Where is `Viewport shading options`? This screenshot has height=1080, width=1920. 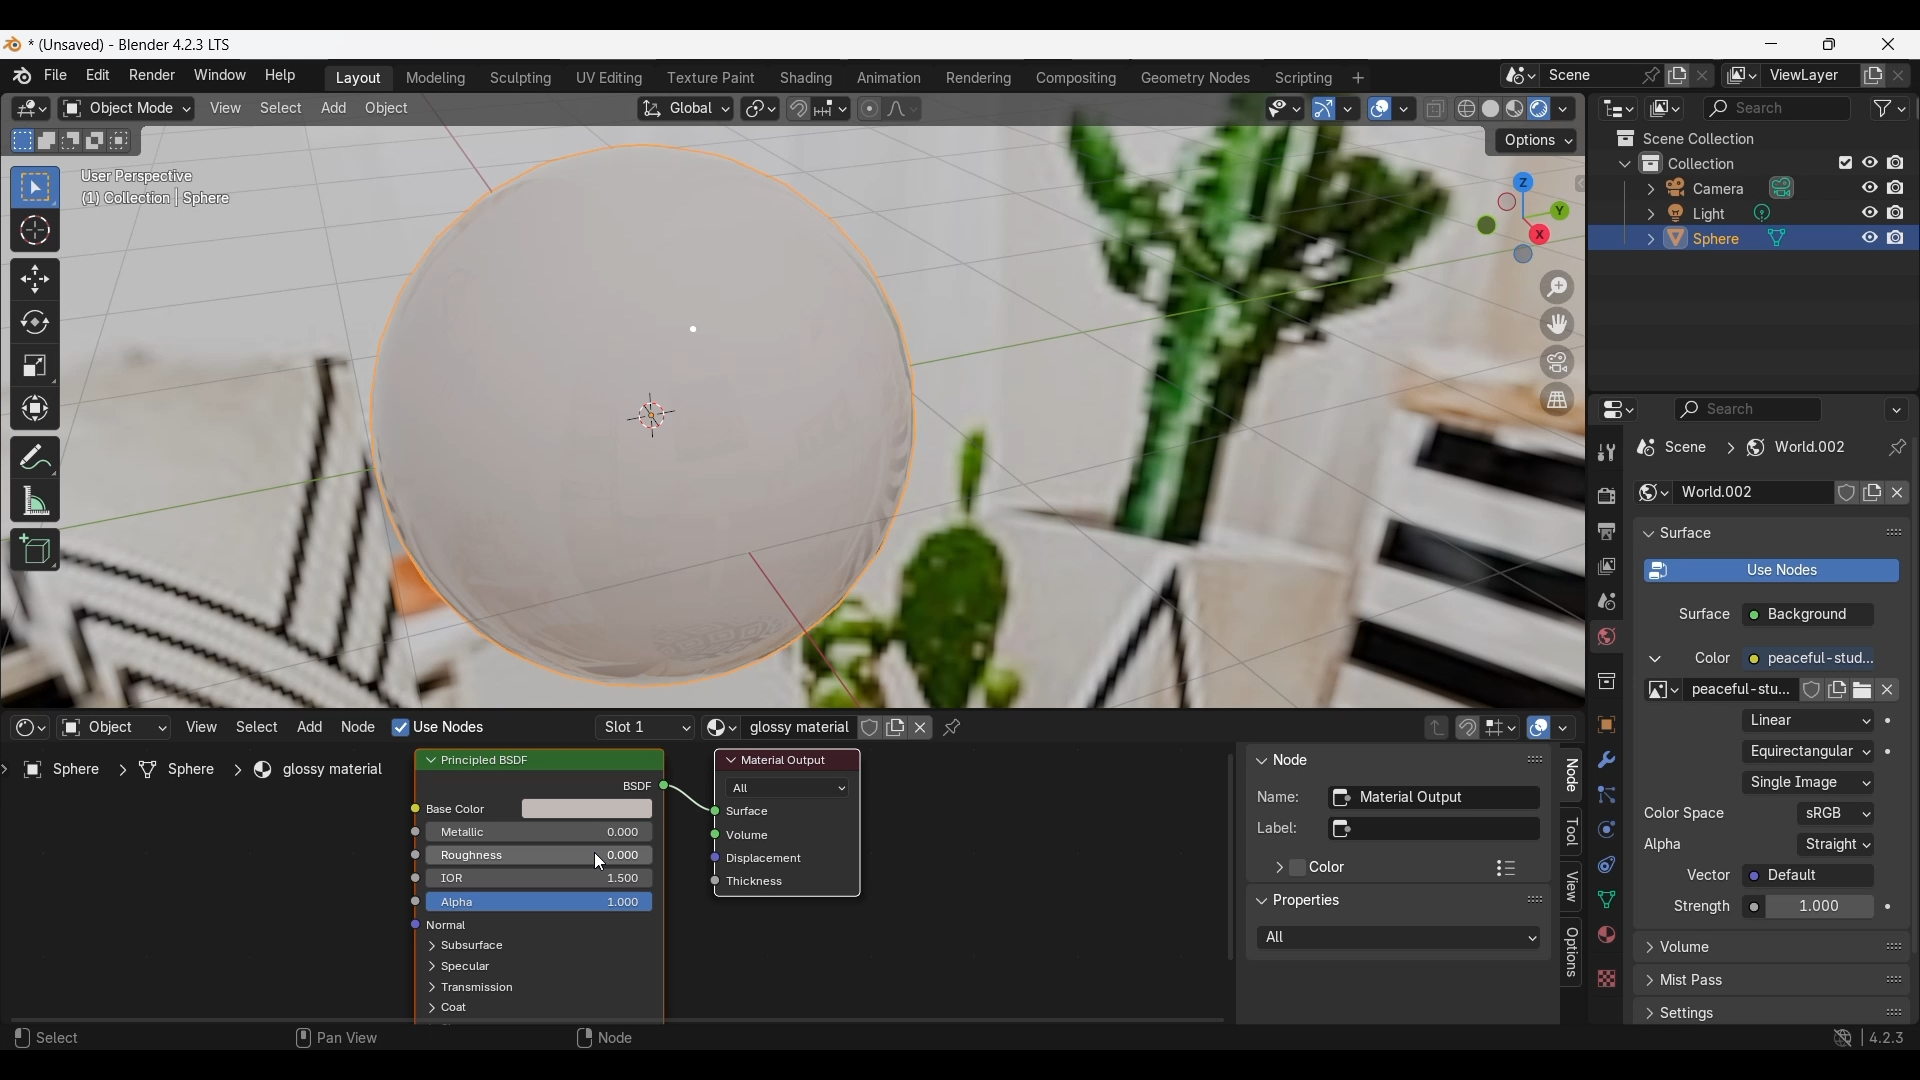 Viewport shading options is located at coordinates (1563, 109).